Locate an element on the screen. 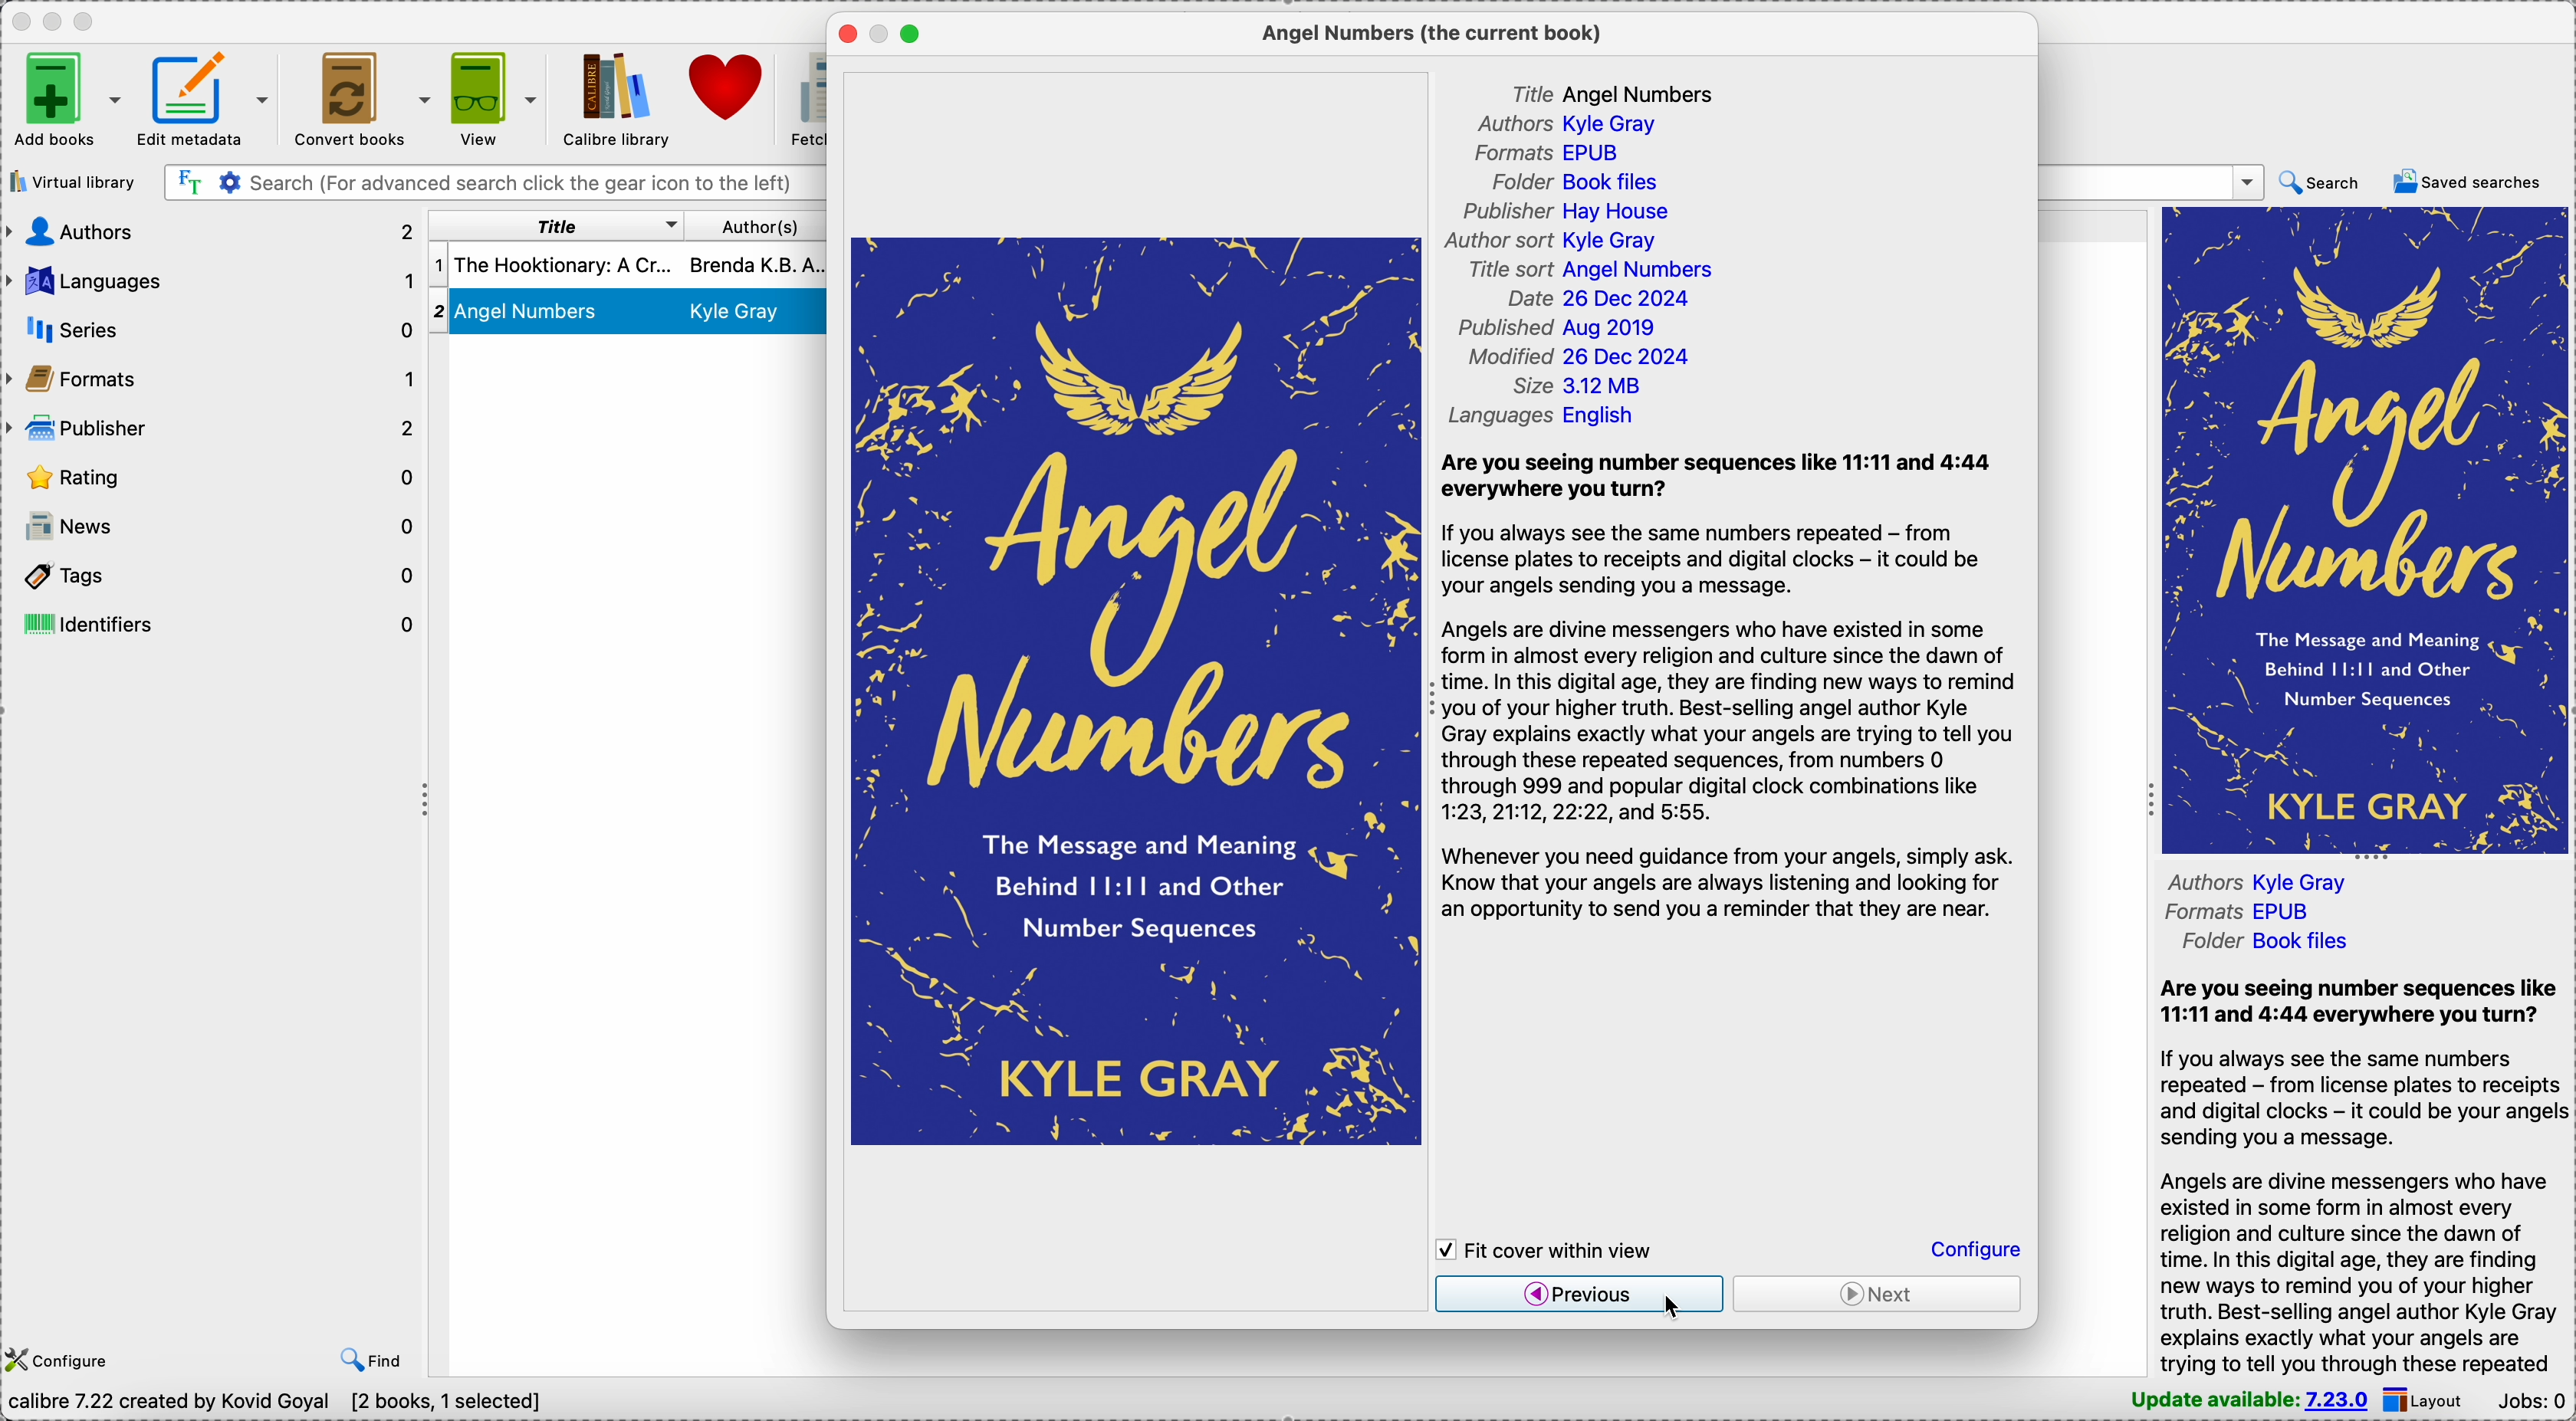 The image size is (2576, 1421). folder is located at coordinates (1565, 180).